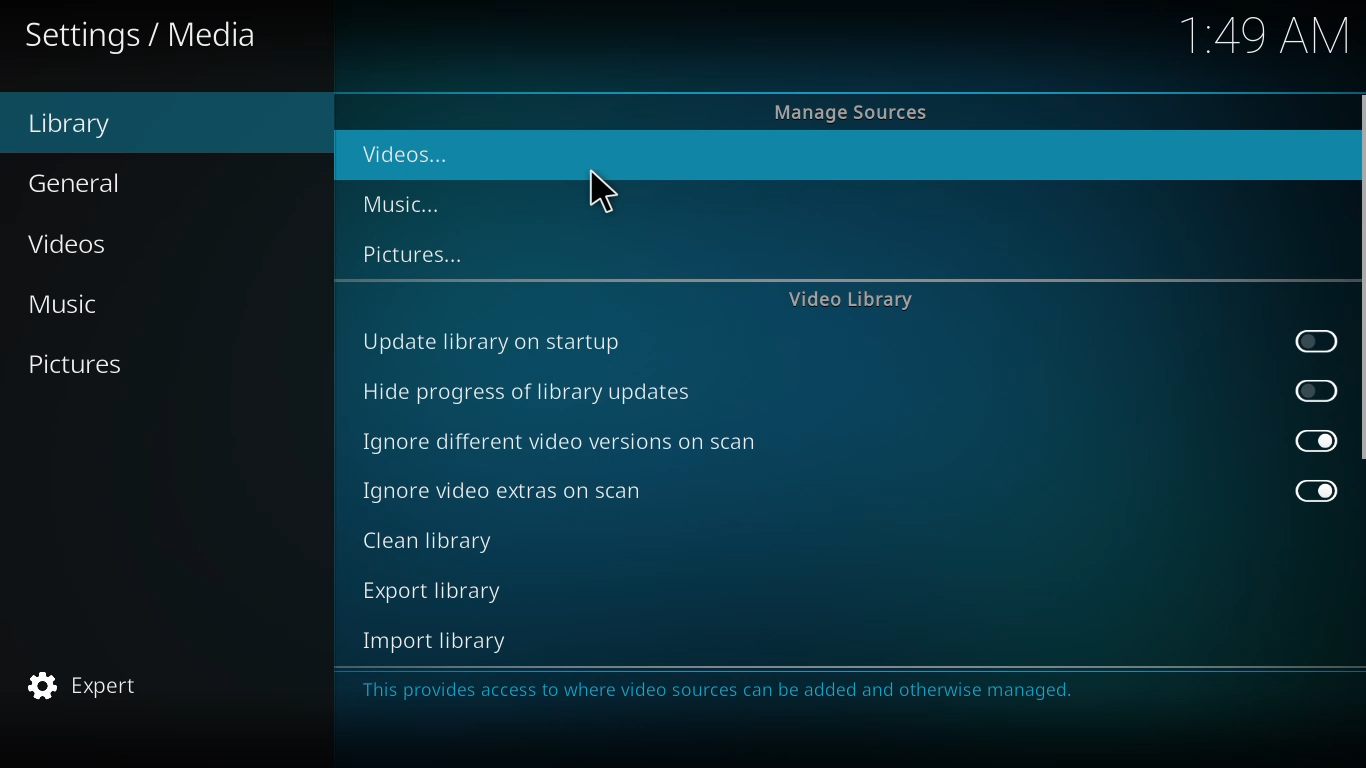  Describe the element at coordinates (78, 244) in the screenshot. I see `videos` at that location.